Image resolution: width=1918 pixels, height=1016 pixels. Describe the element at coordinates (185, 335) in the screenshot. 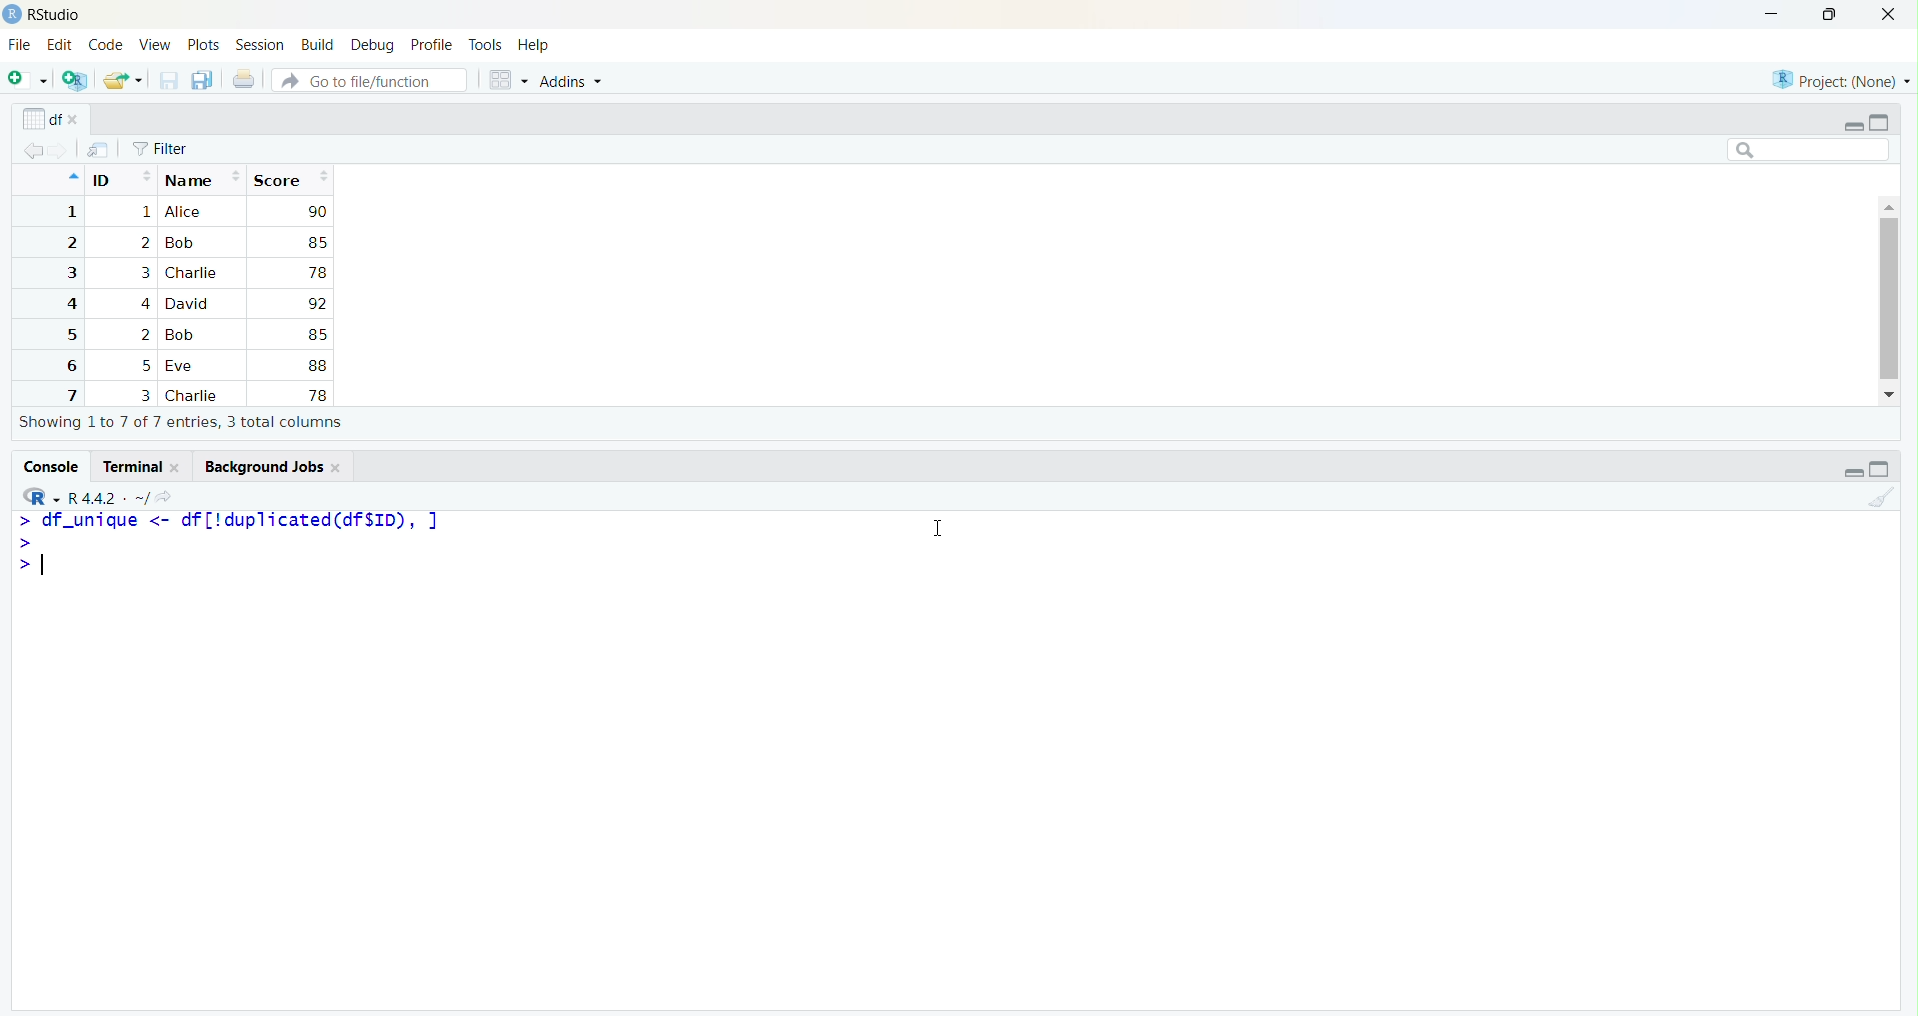

I see `Bob` at that location.